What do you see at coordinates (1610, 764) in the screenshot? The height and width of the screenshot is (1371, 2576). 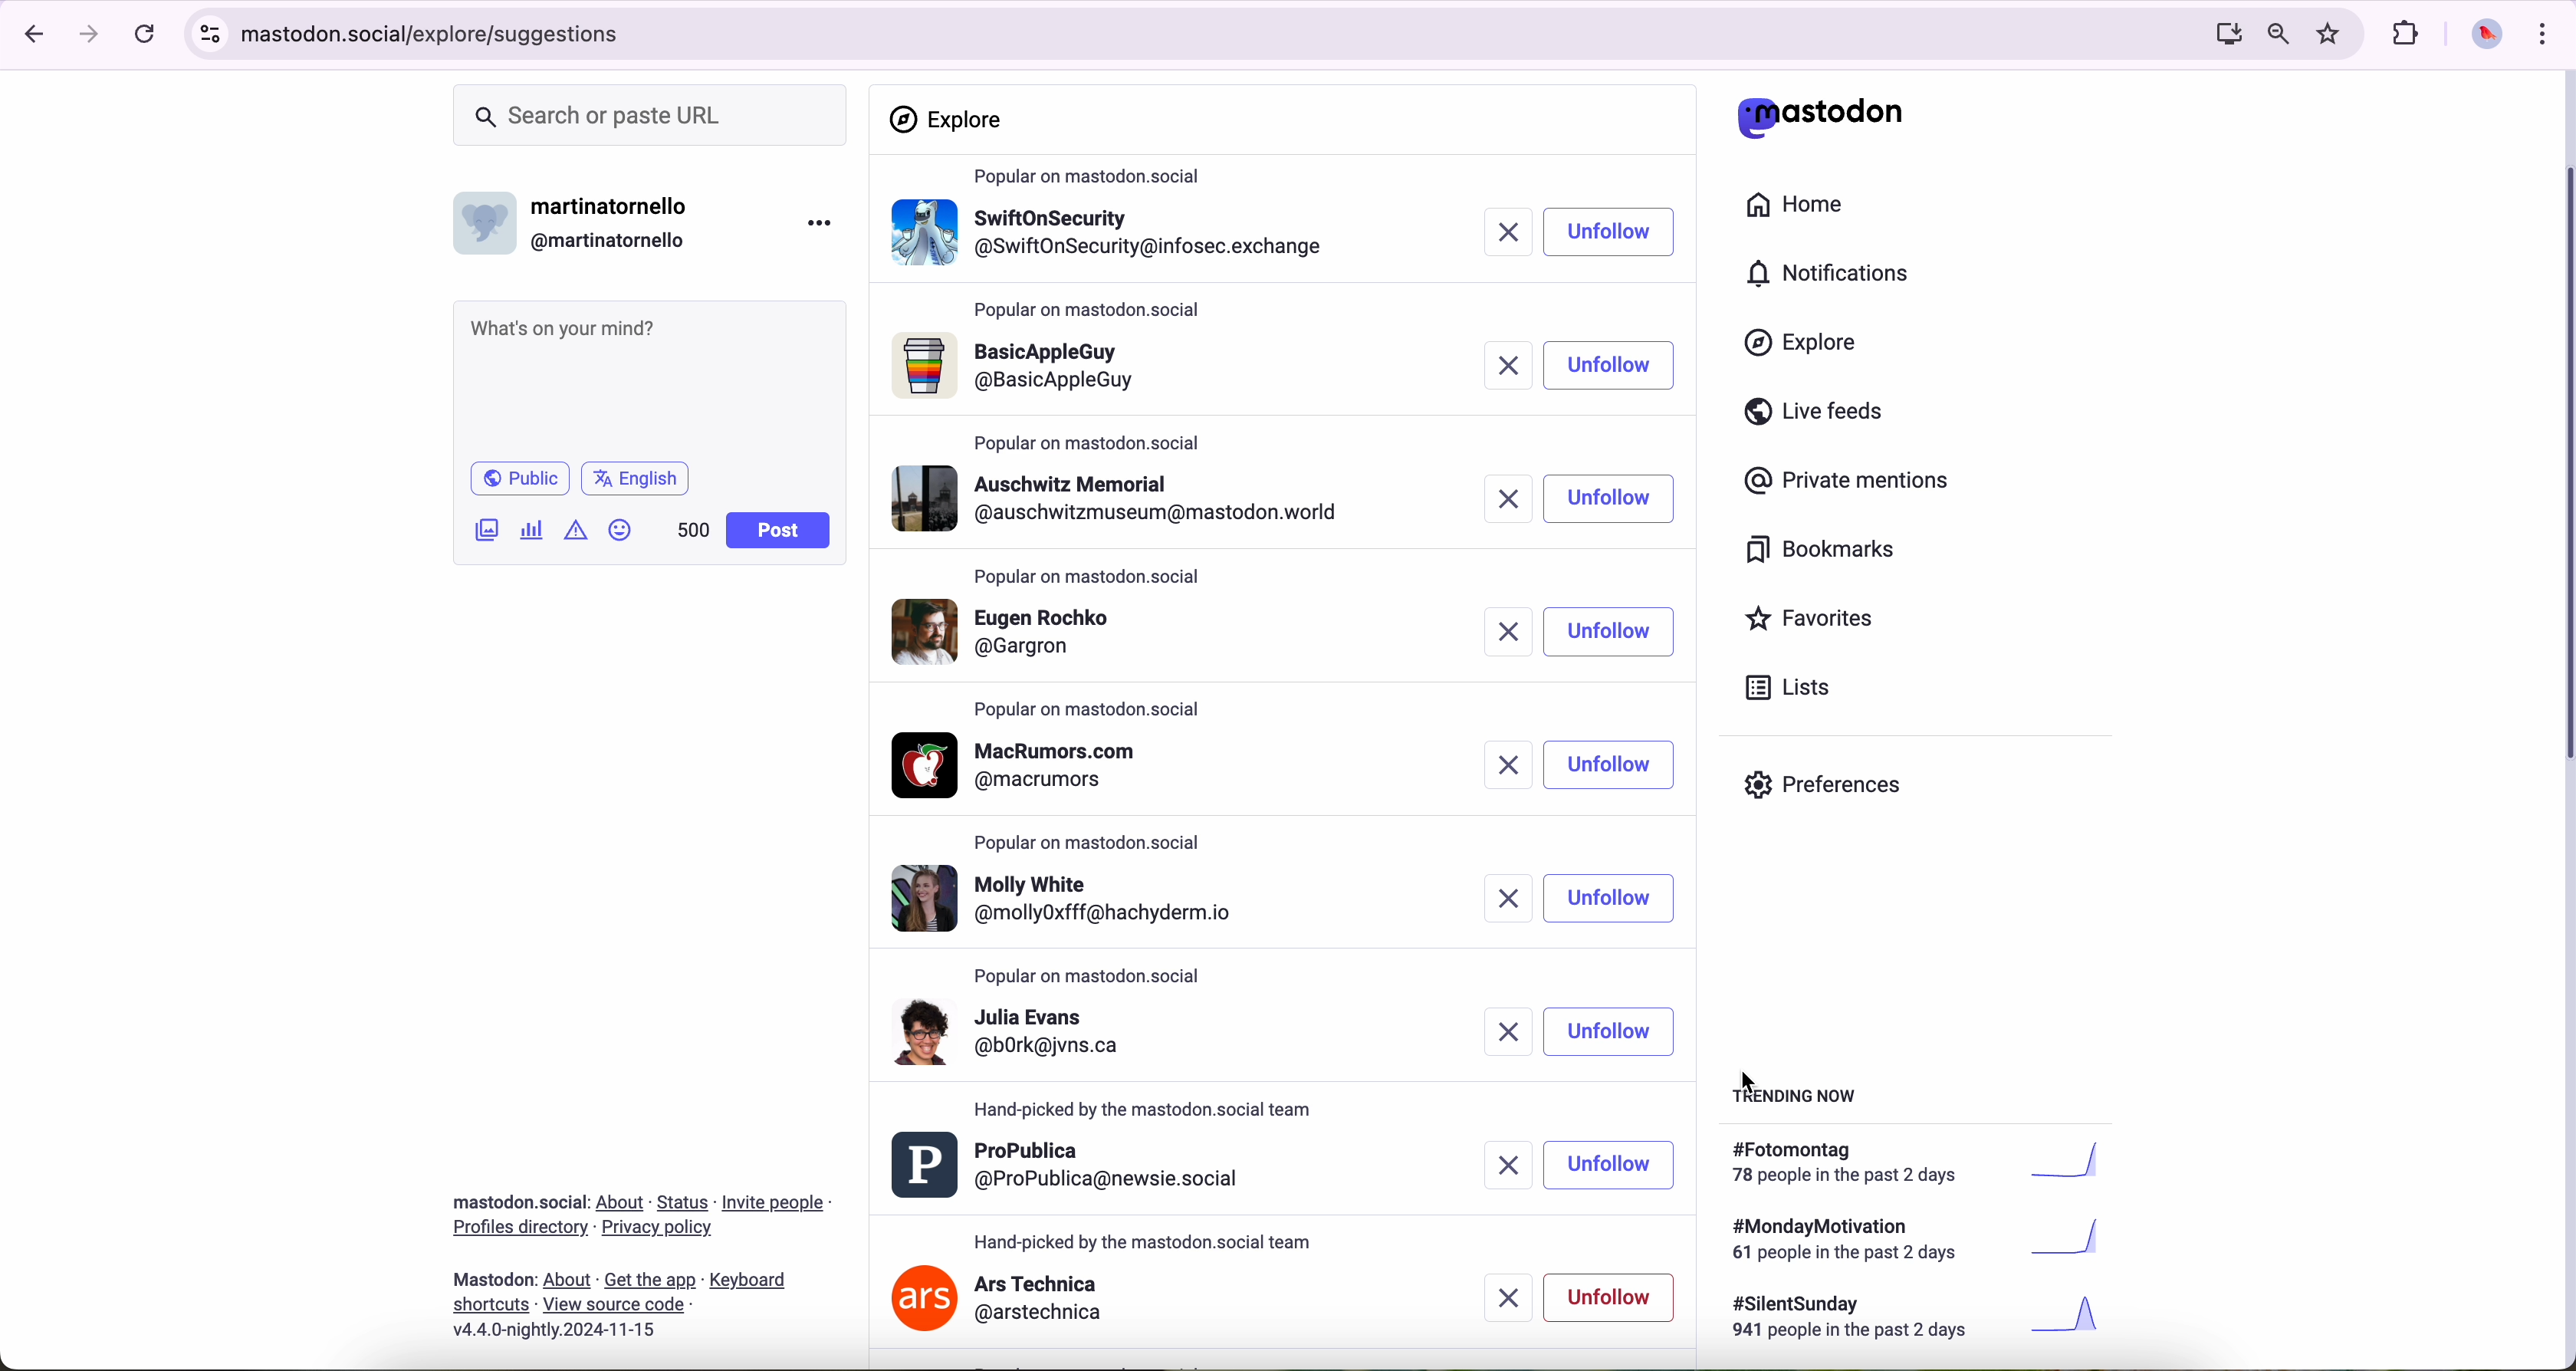 I see `unfollow` at bounding box center [1610, 764].